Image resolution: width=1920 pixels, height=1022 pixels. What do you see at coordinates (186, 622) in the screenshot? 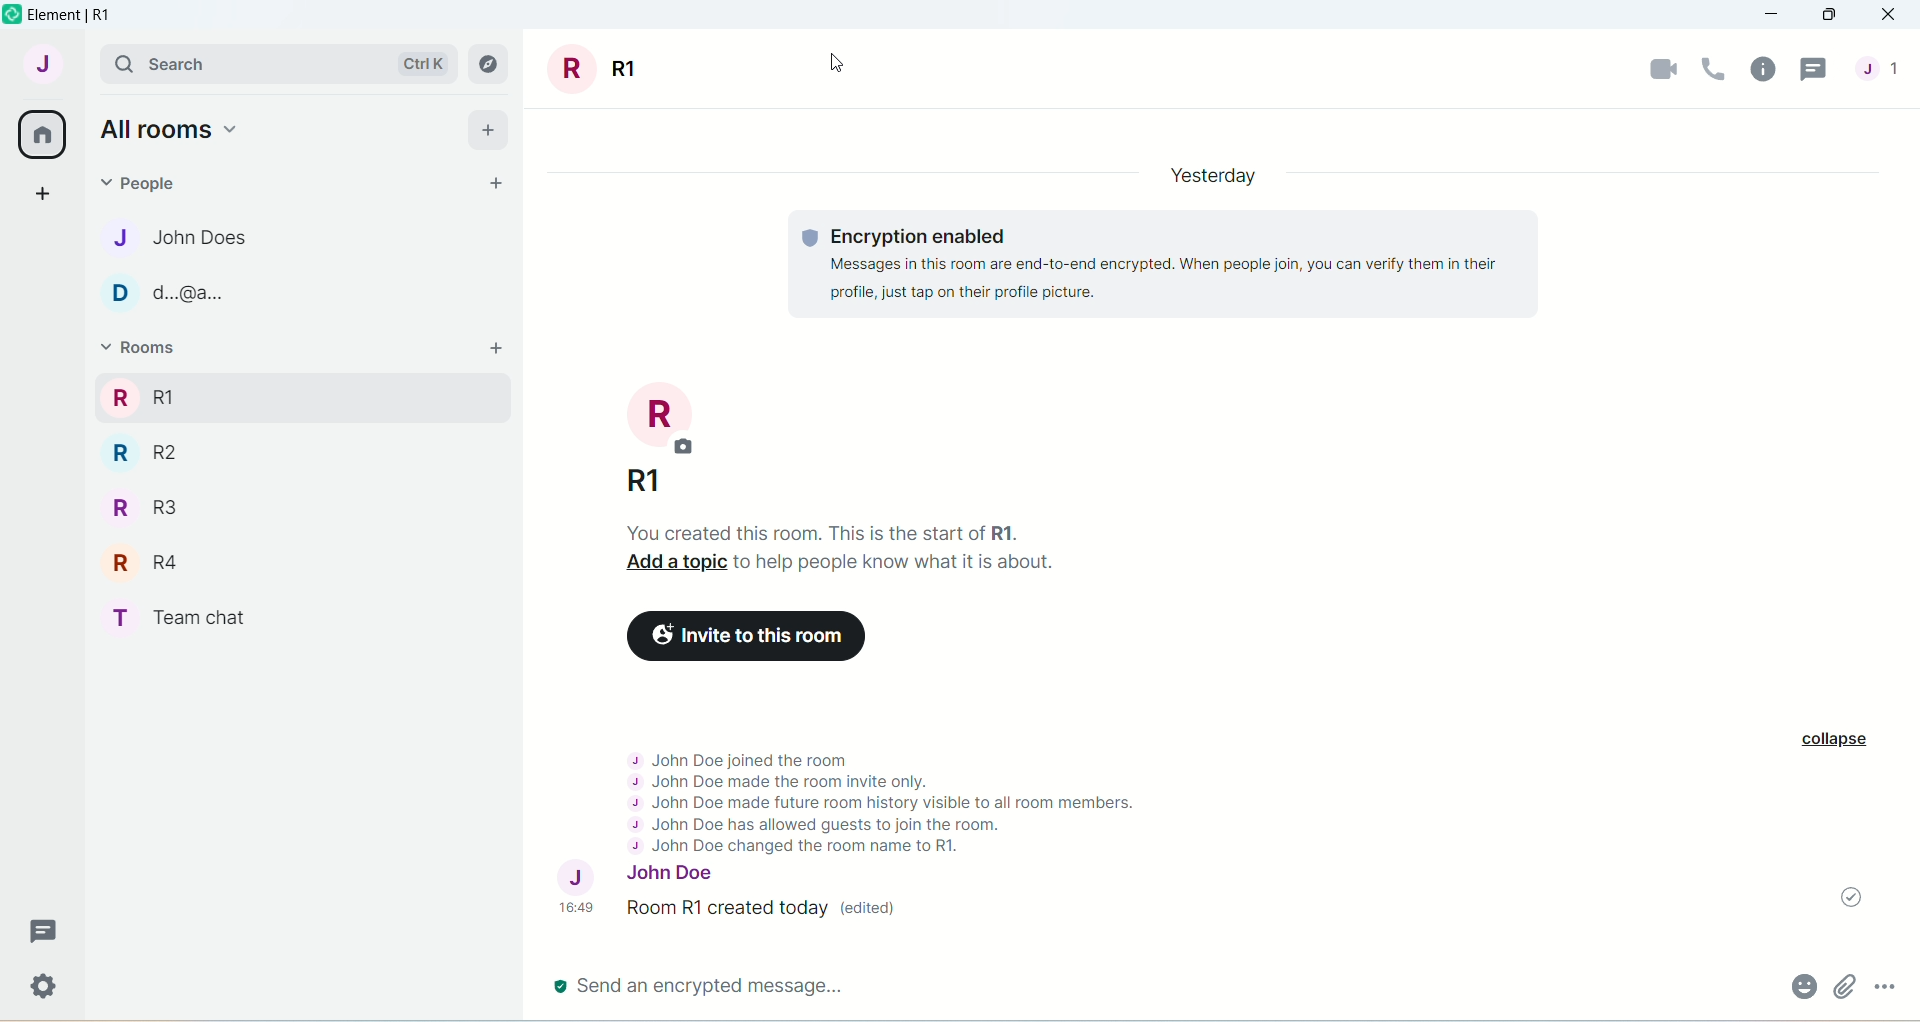
I see `Team chat` at bounding box center [186, 622].